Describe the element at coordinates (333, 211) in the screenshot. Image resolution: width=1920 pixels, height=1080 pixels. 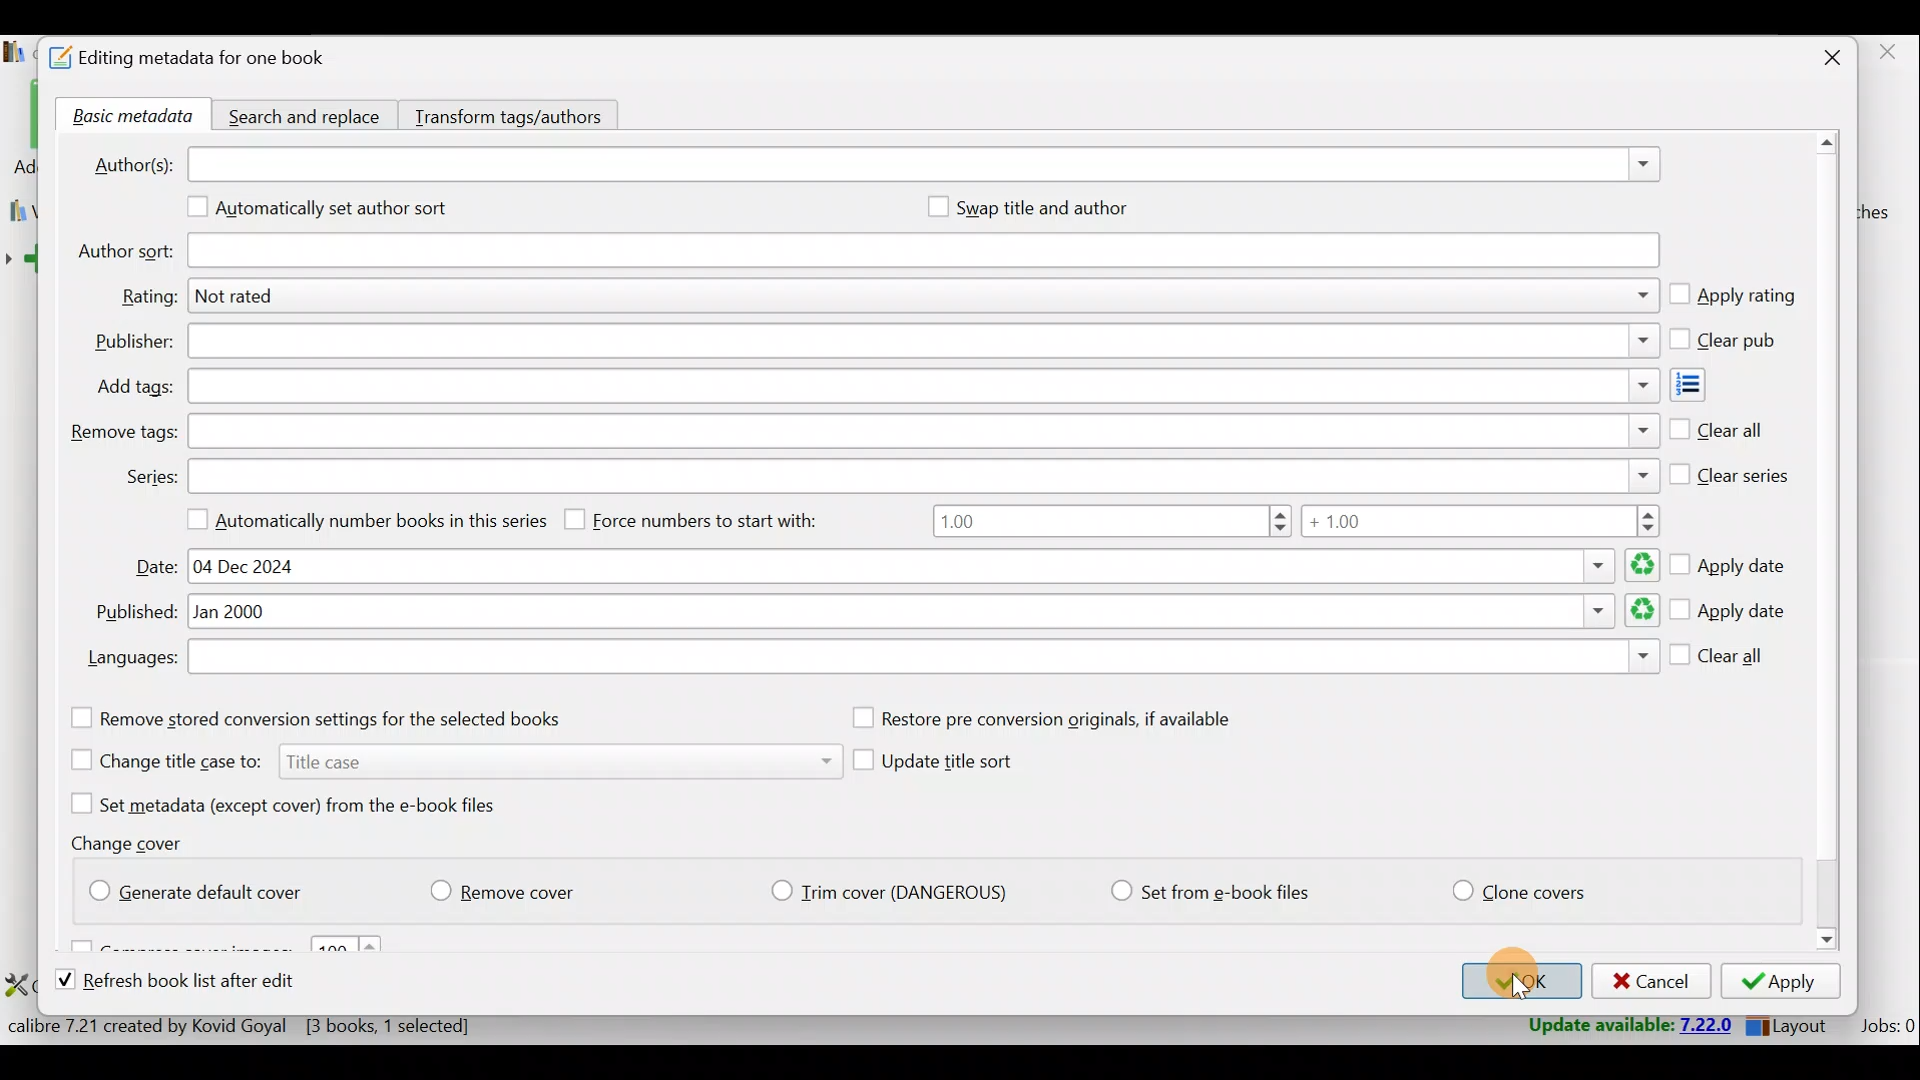
I see `Automatically set author sort` at that location.